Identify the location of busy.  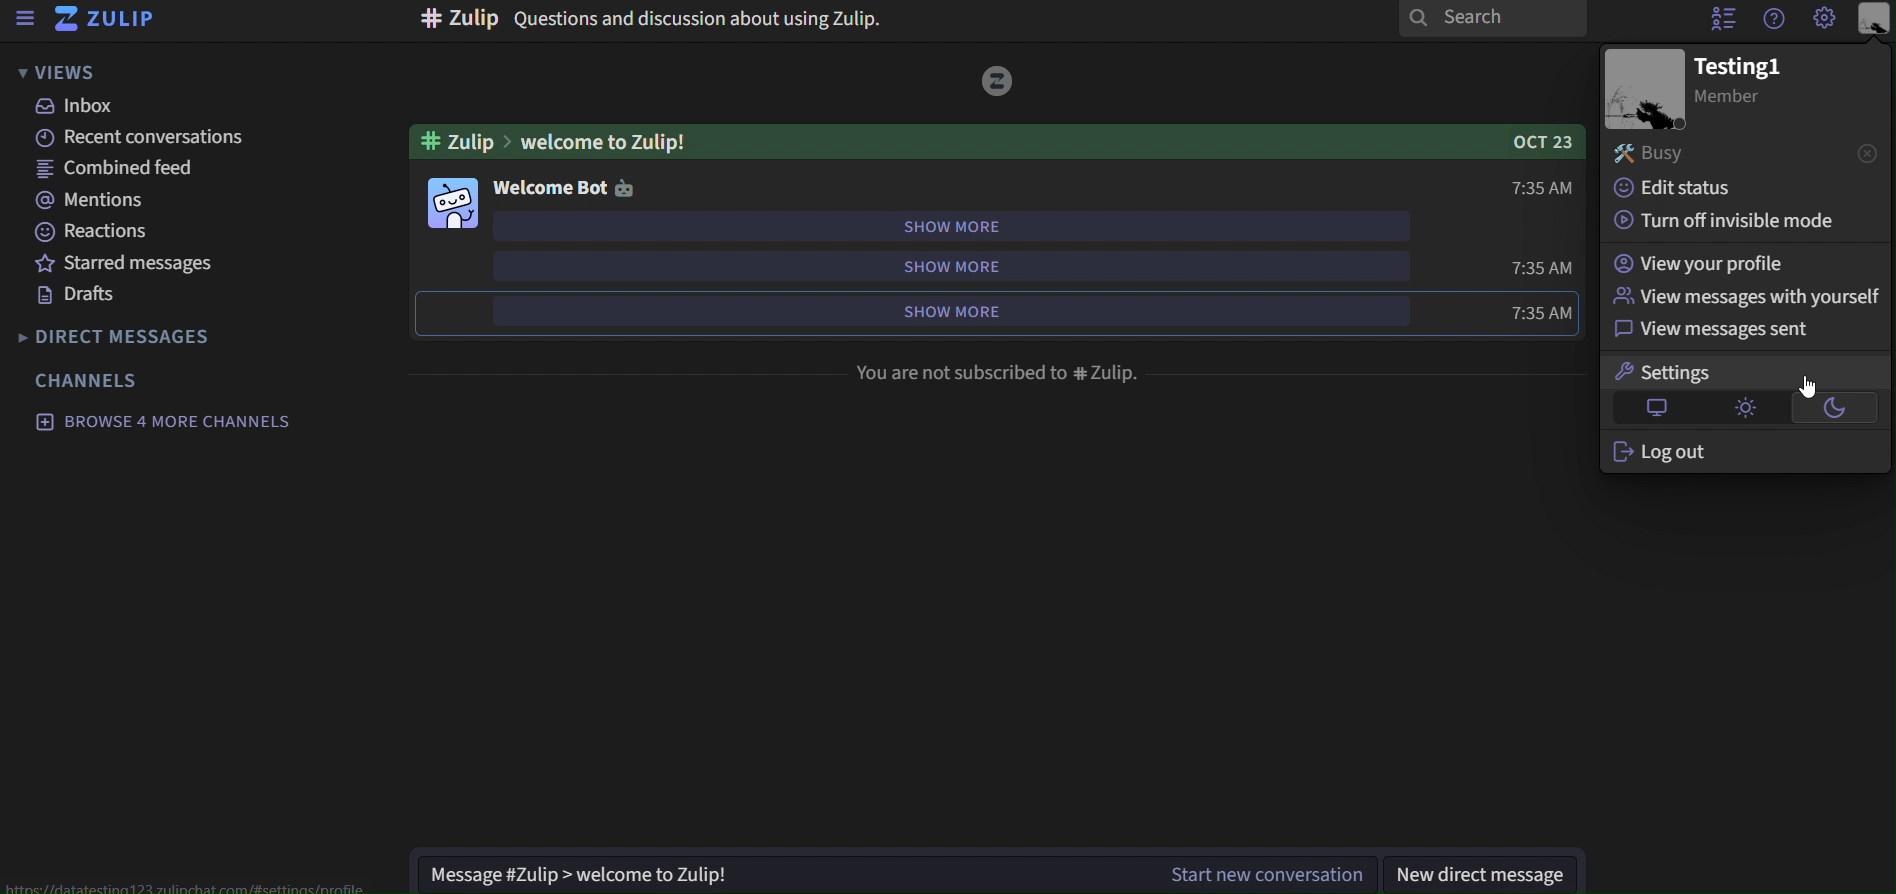
(1715, 154).